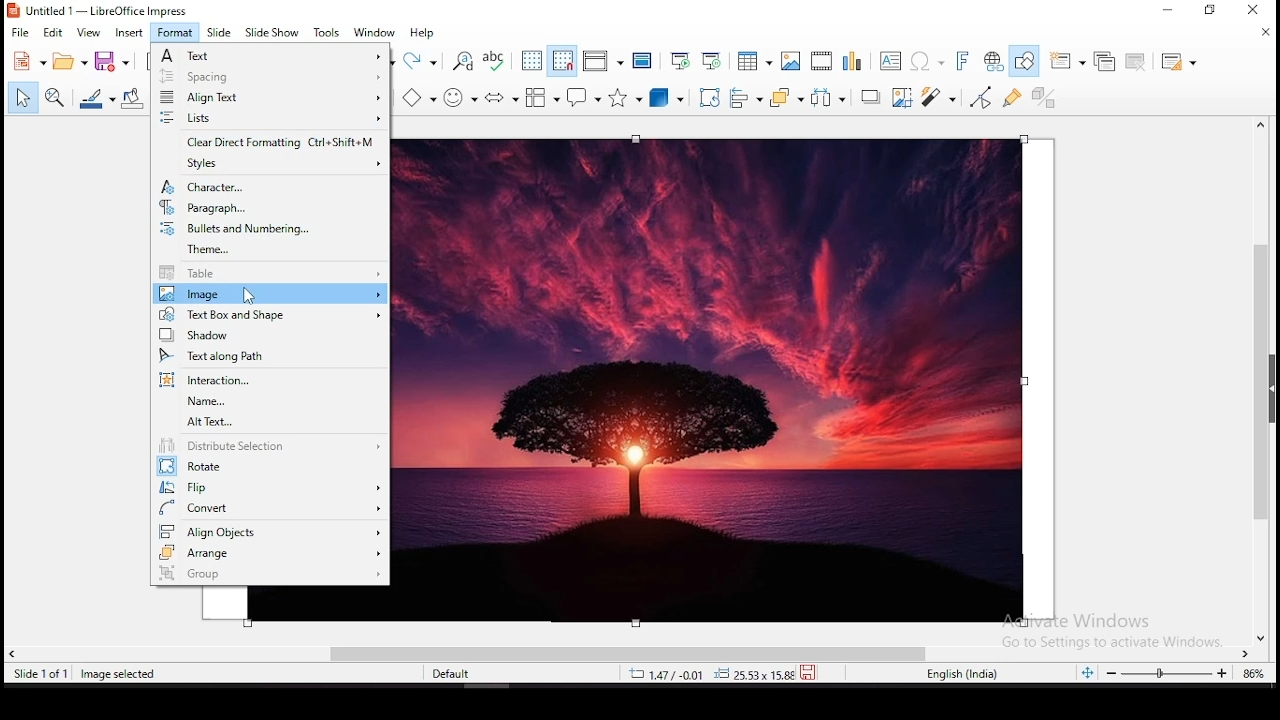 This screenshot has width=1280, height=720. What do you see at coordinates (792, 62) in the screenshot?
I see `insert image` at bounding box center [792, 62].